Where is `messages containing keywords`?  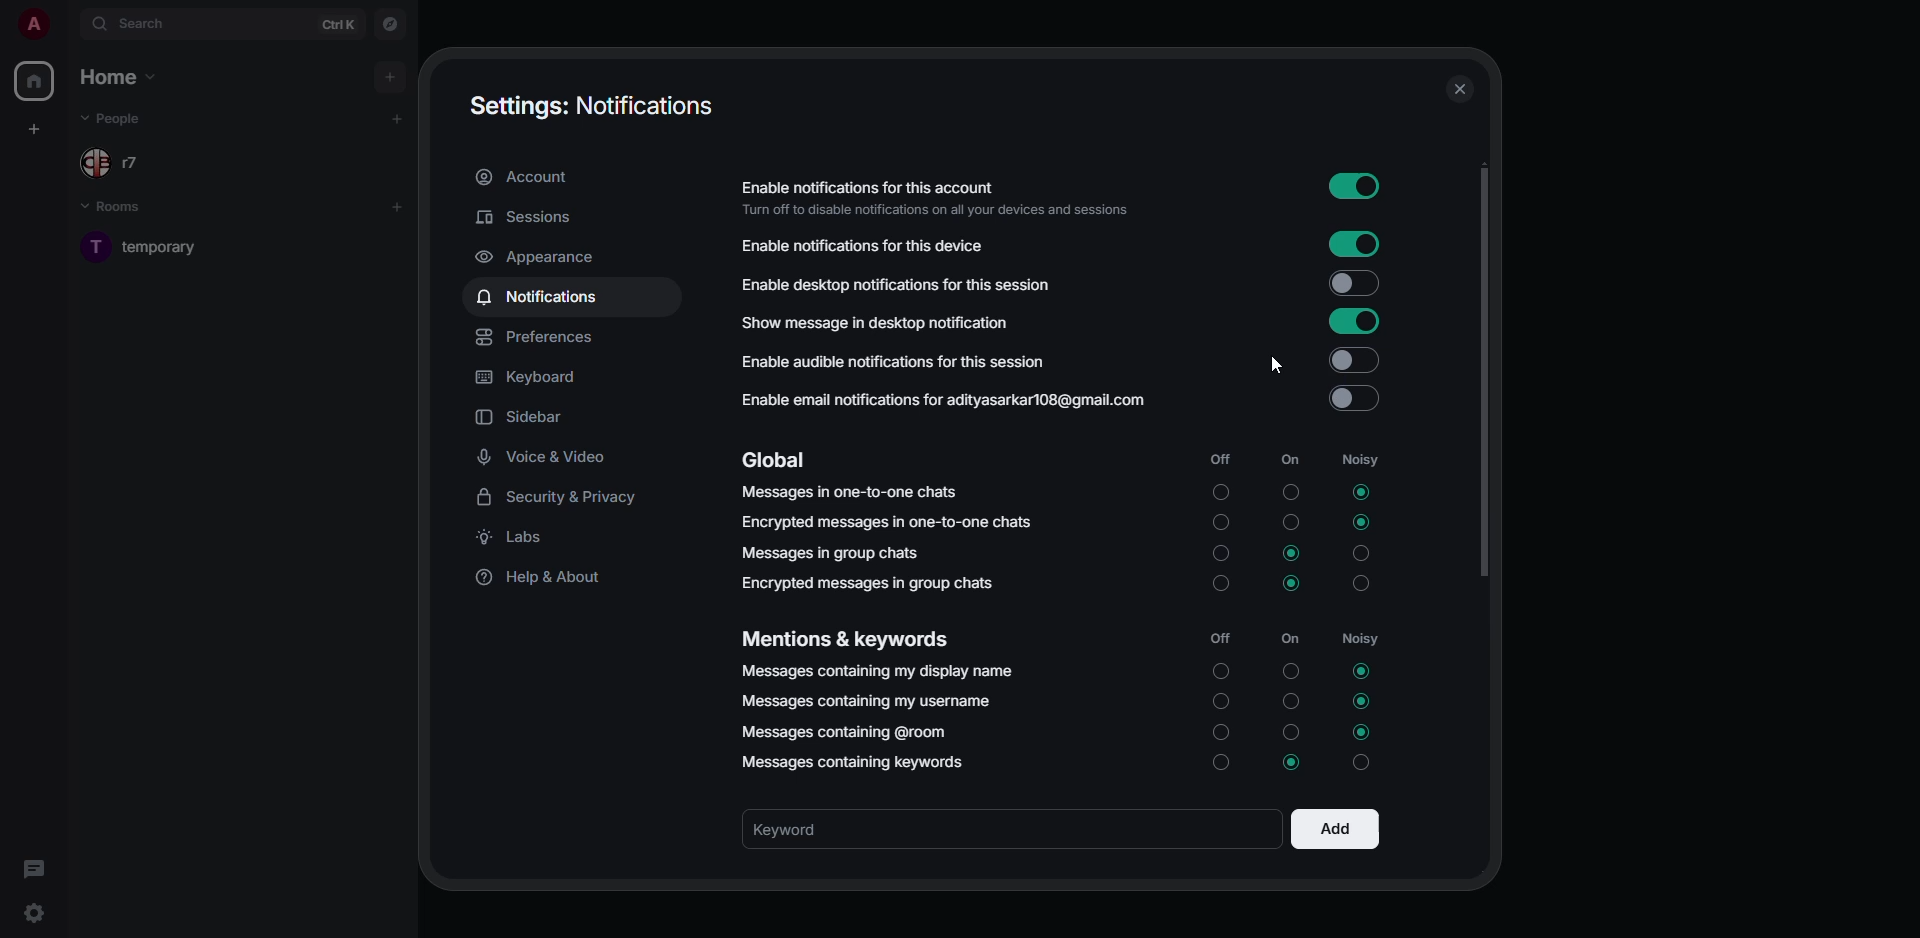
messages containing keywords is located at coordinates (859, 762).